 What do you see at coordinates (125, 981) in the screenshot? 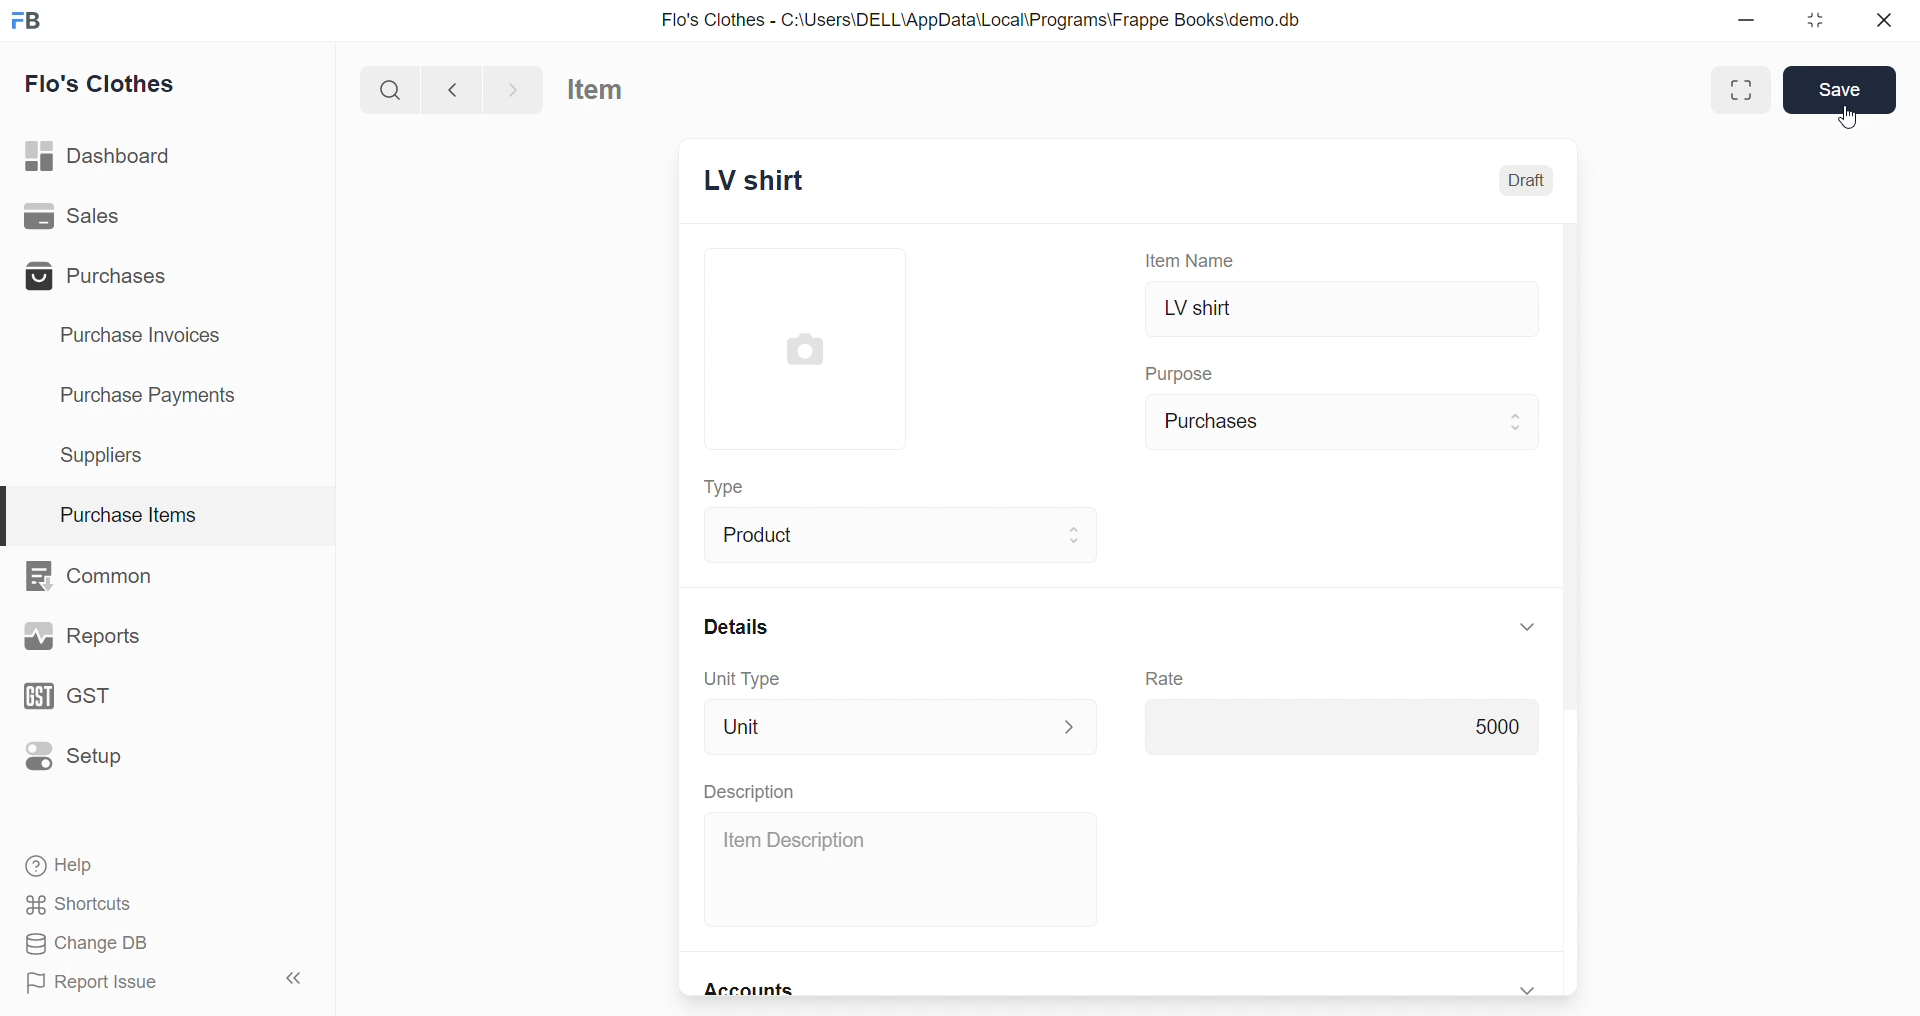
I see `Report Issue` at bounding box center [125, 981].